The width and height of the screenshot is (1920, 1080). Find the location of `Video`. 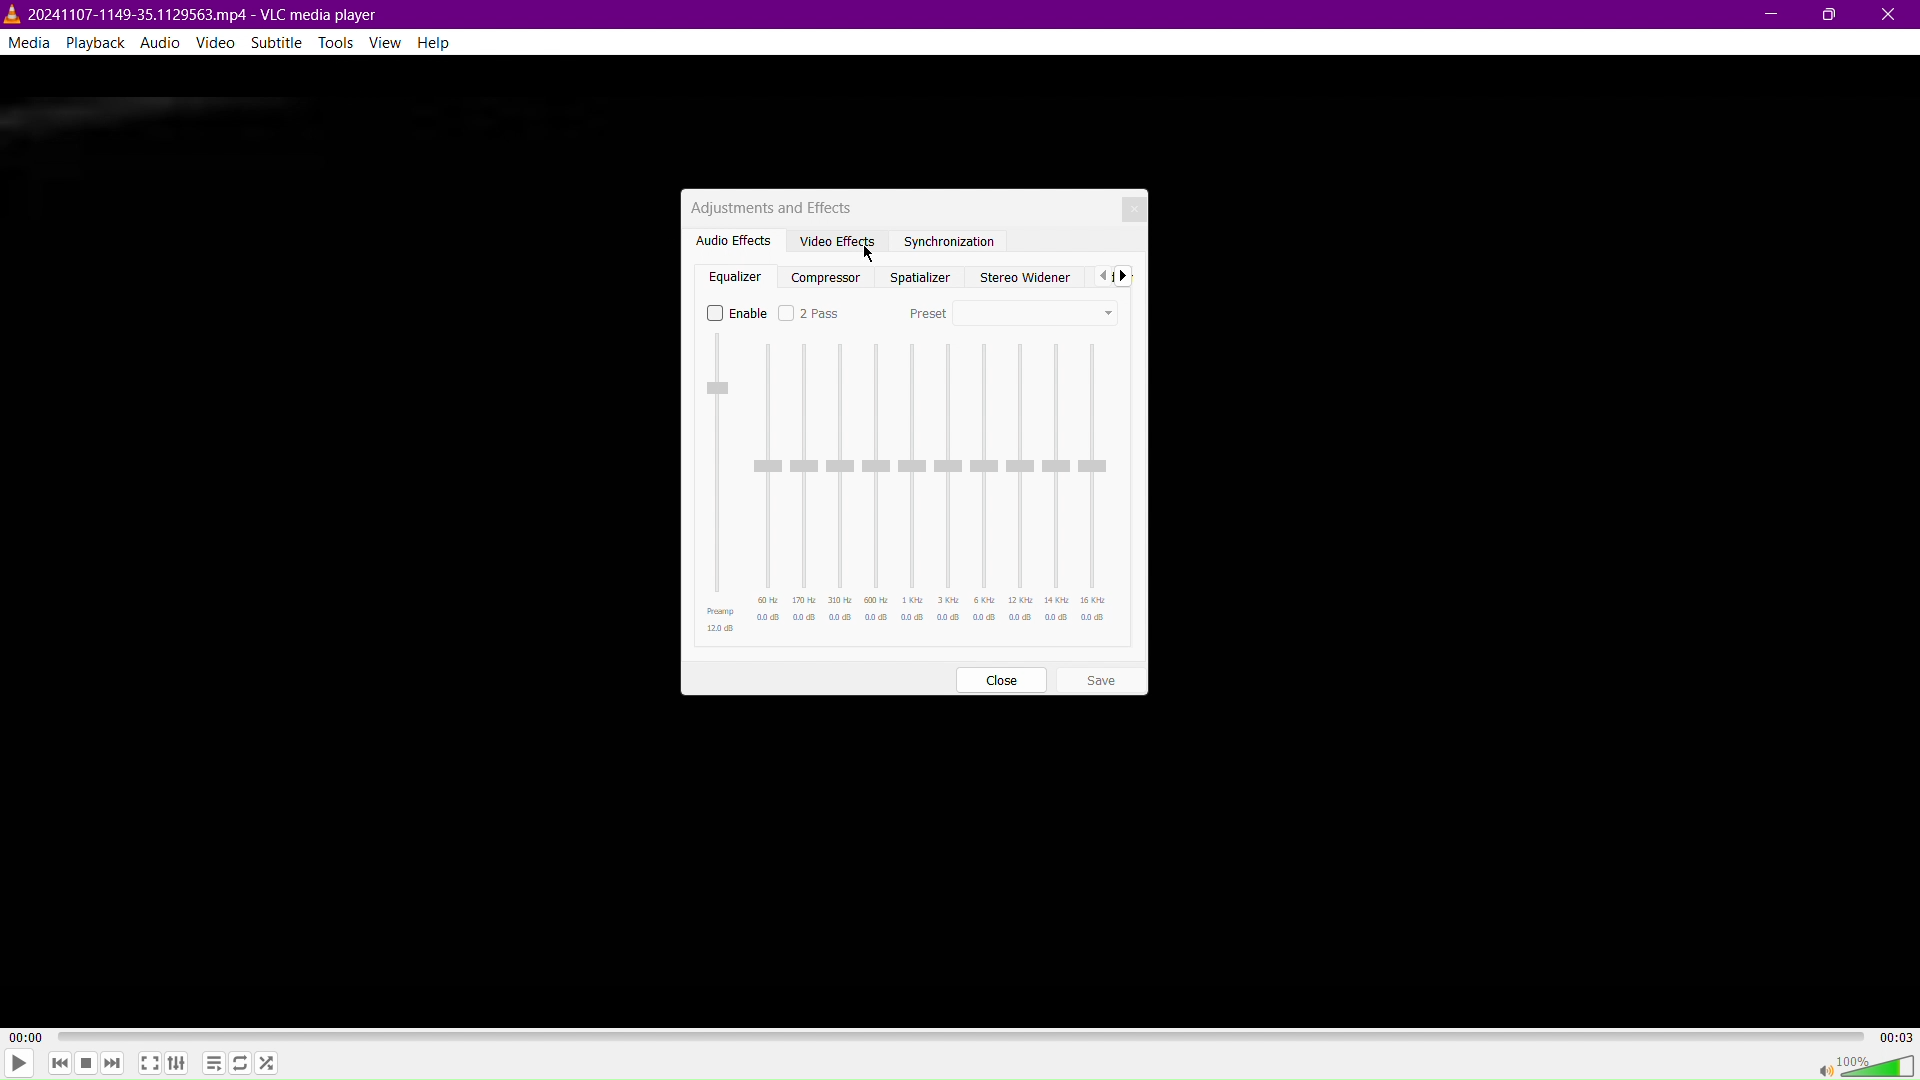

Video is located at coordinates (219, 42).